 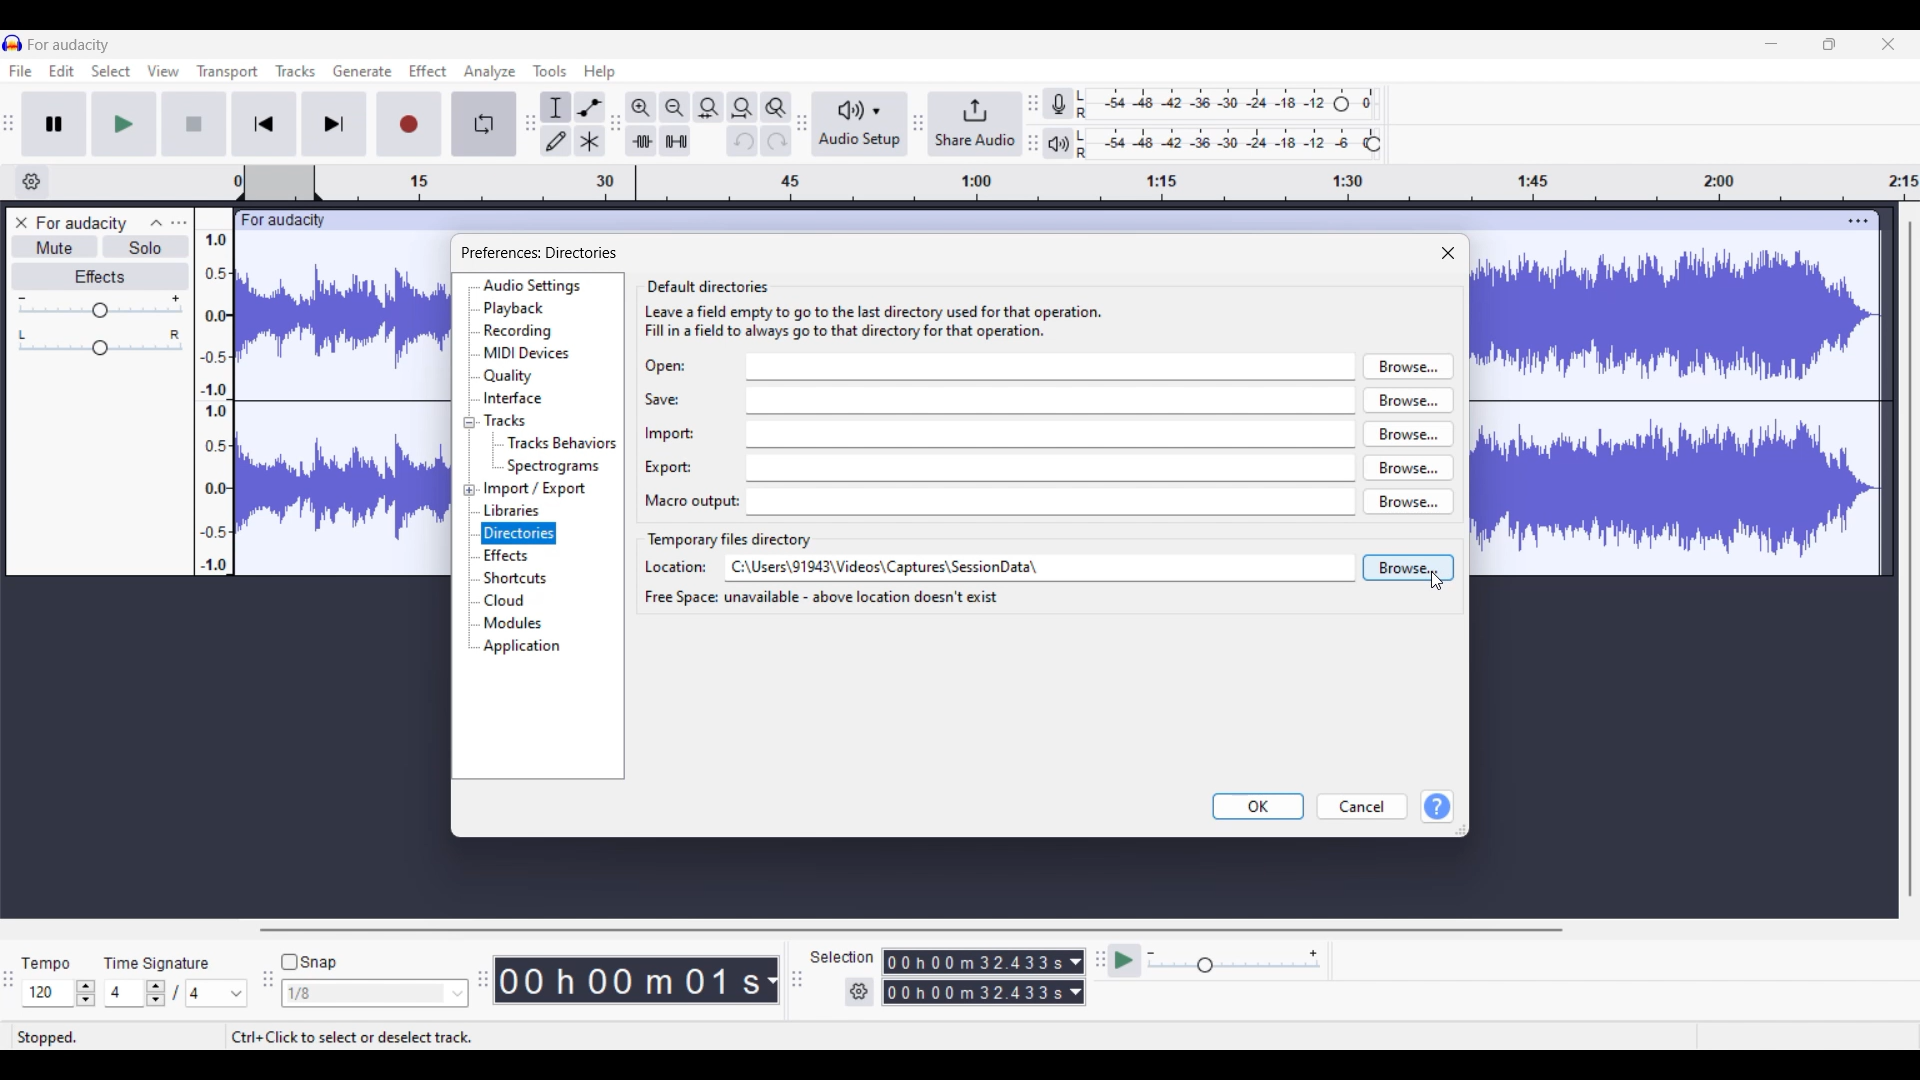 What do you see at coordinates (514, 398) in the screenshot?
I see `Interface` at bounding box center [514, 398].